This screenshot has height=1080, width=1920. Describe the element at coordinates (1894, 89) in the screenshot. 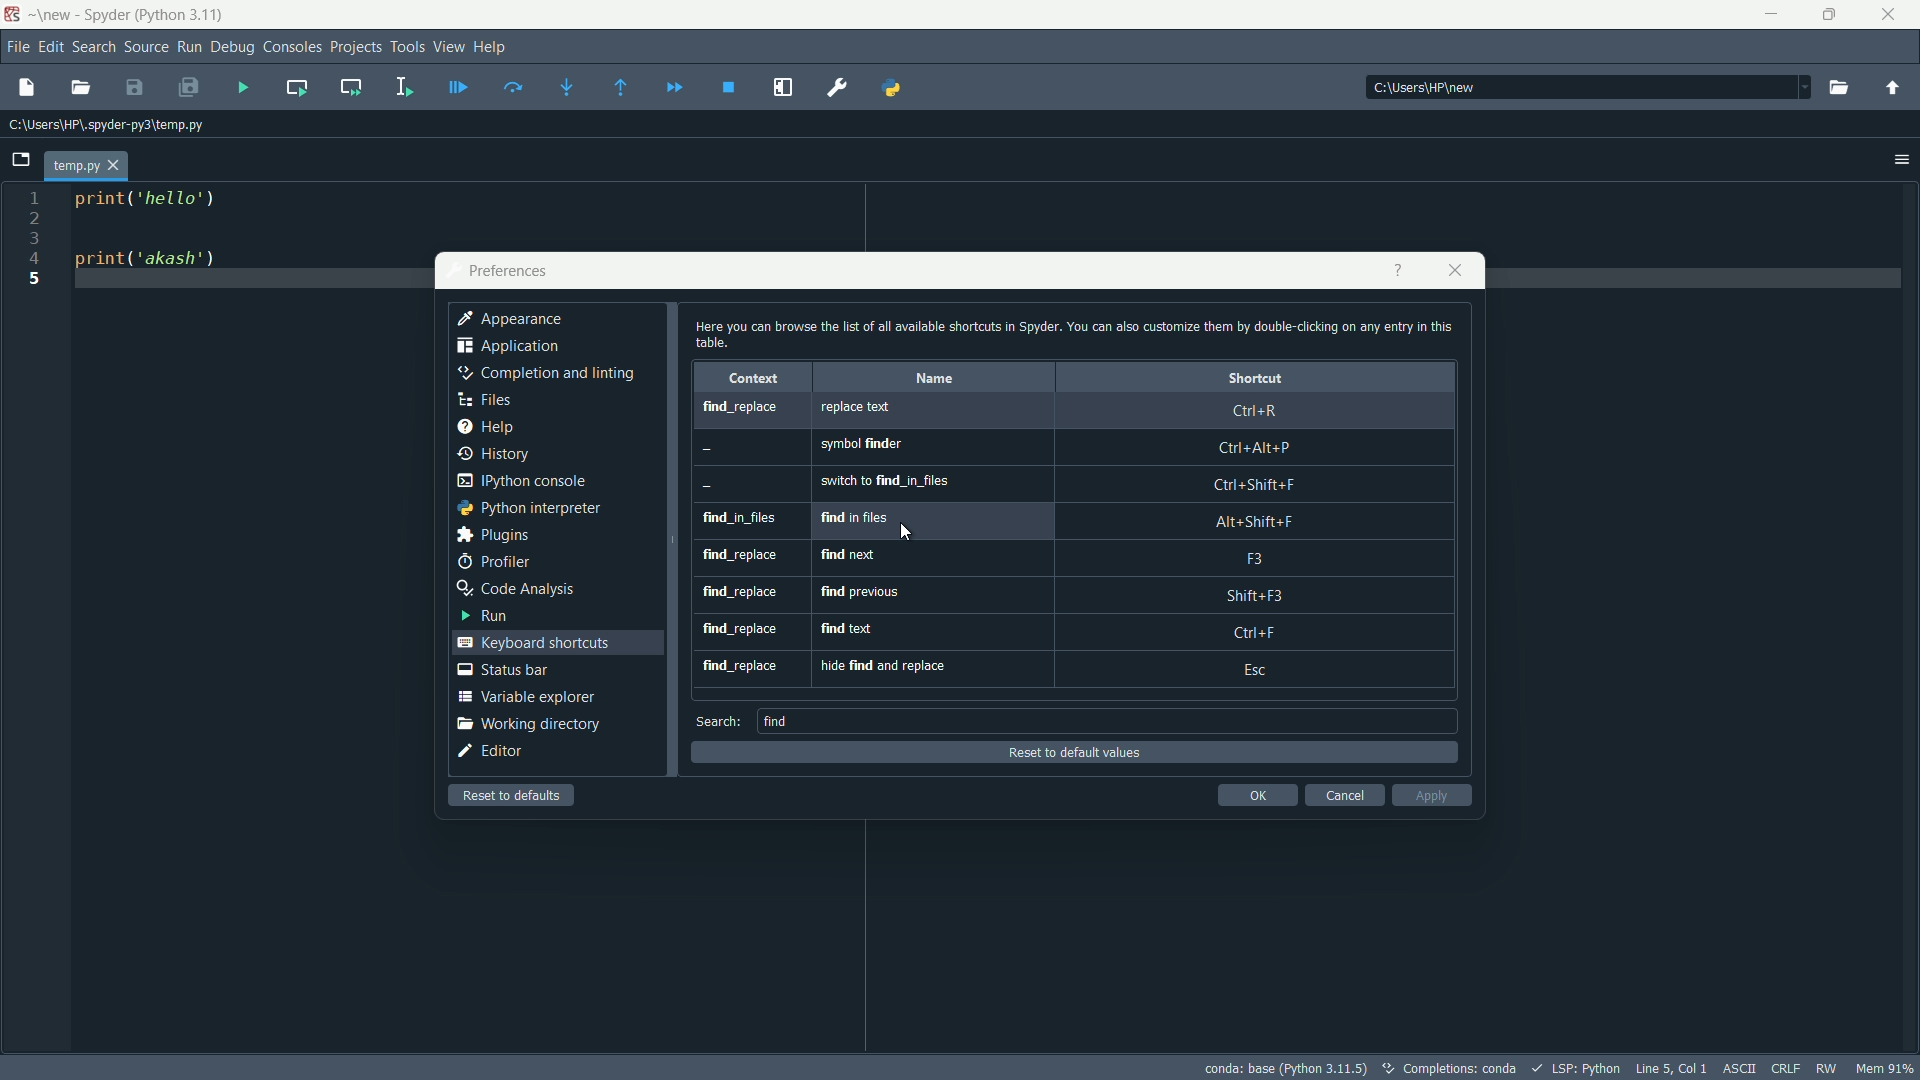

I see `open parent directory` at that location.